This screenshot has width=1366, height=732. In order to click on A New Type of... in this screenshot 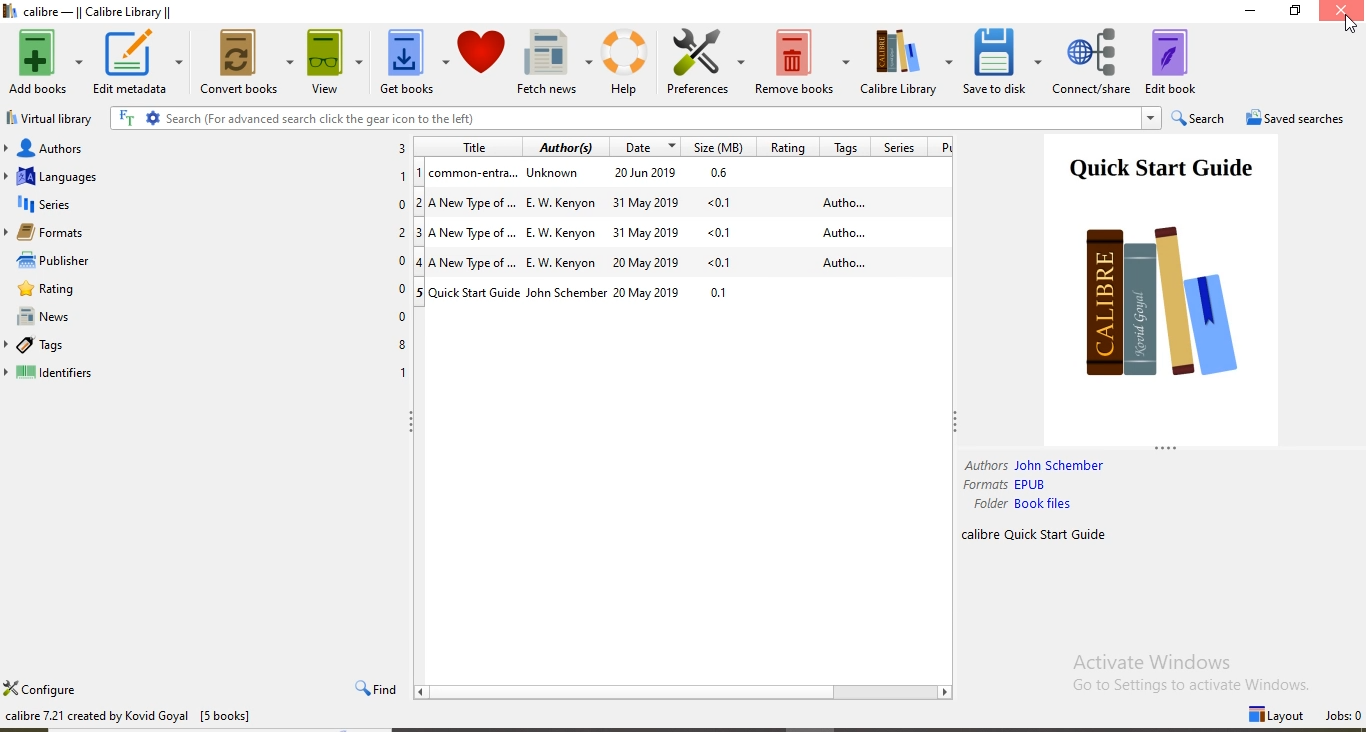, I will do `click(475, 233)`.